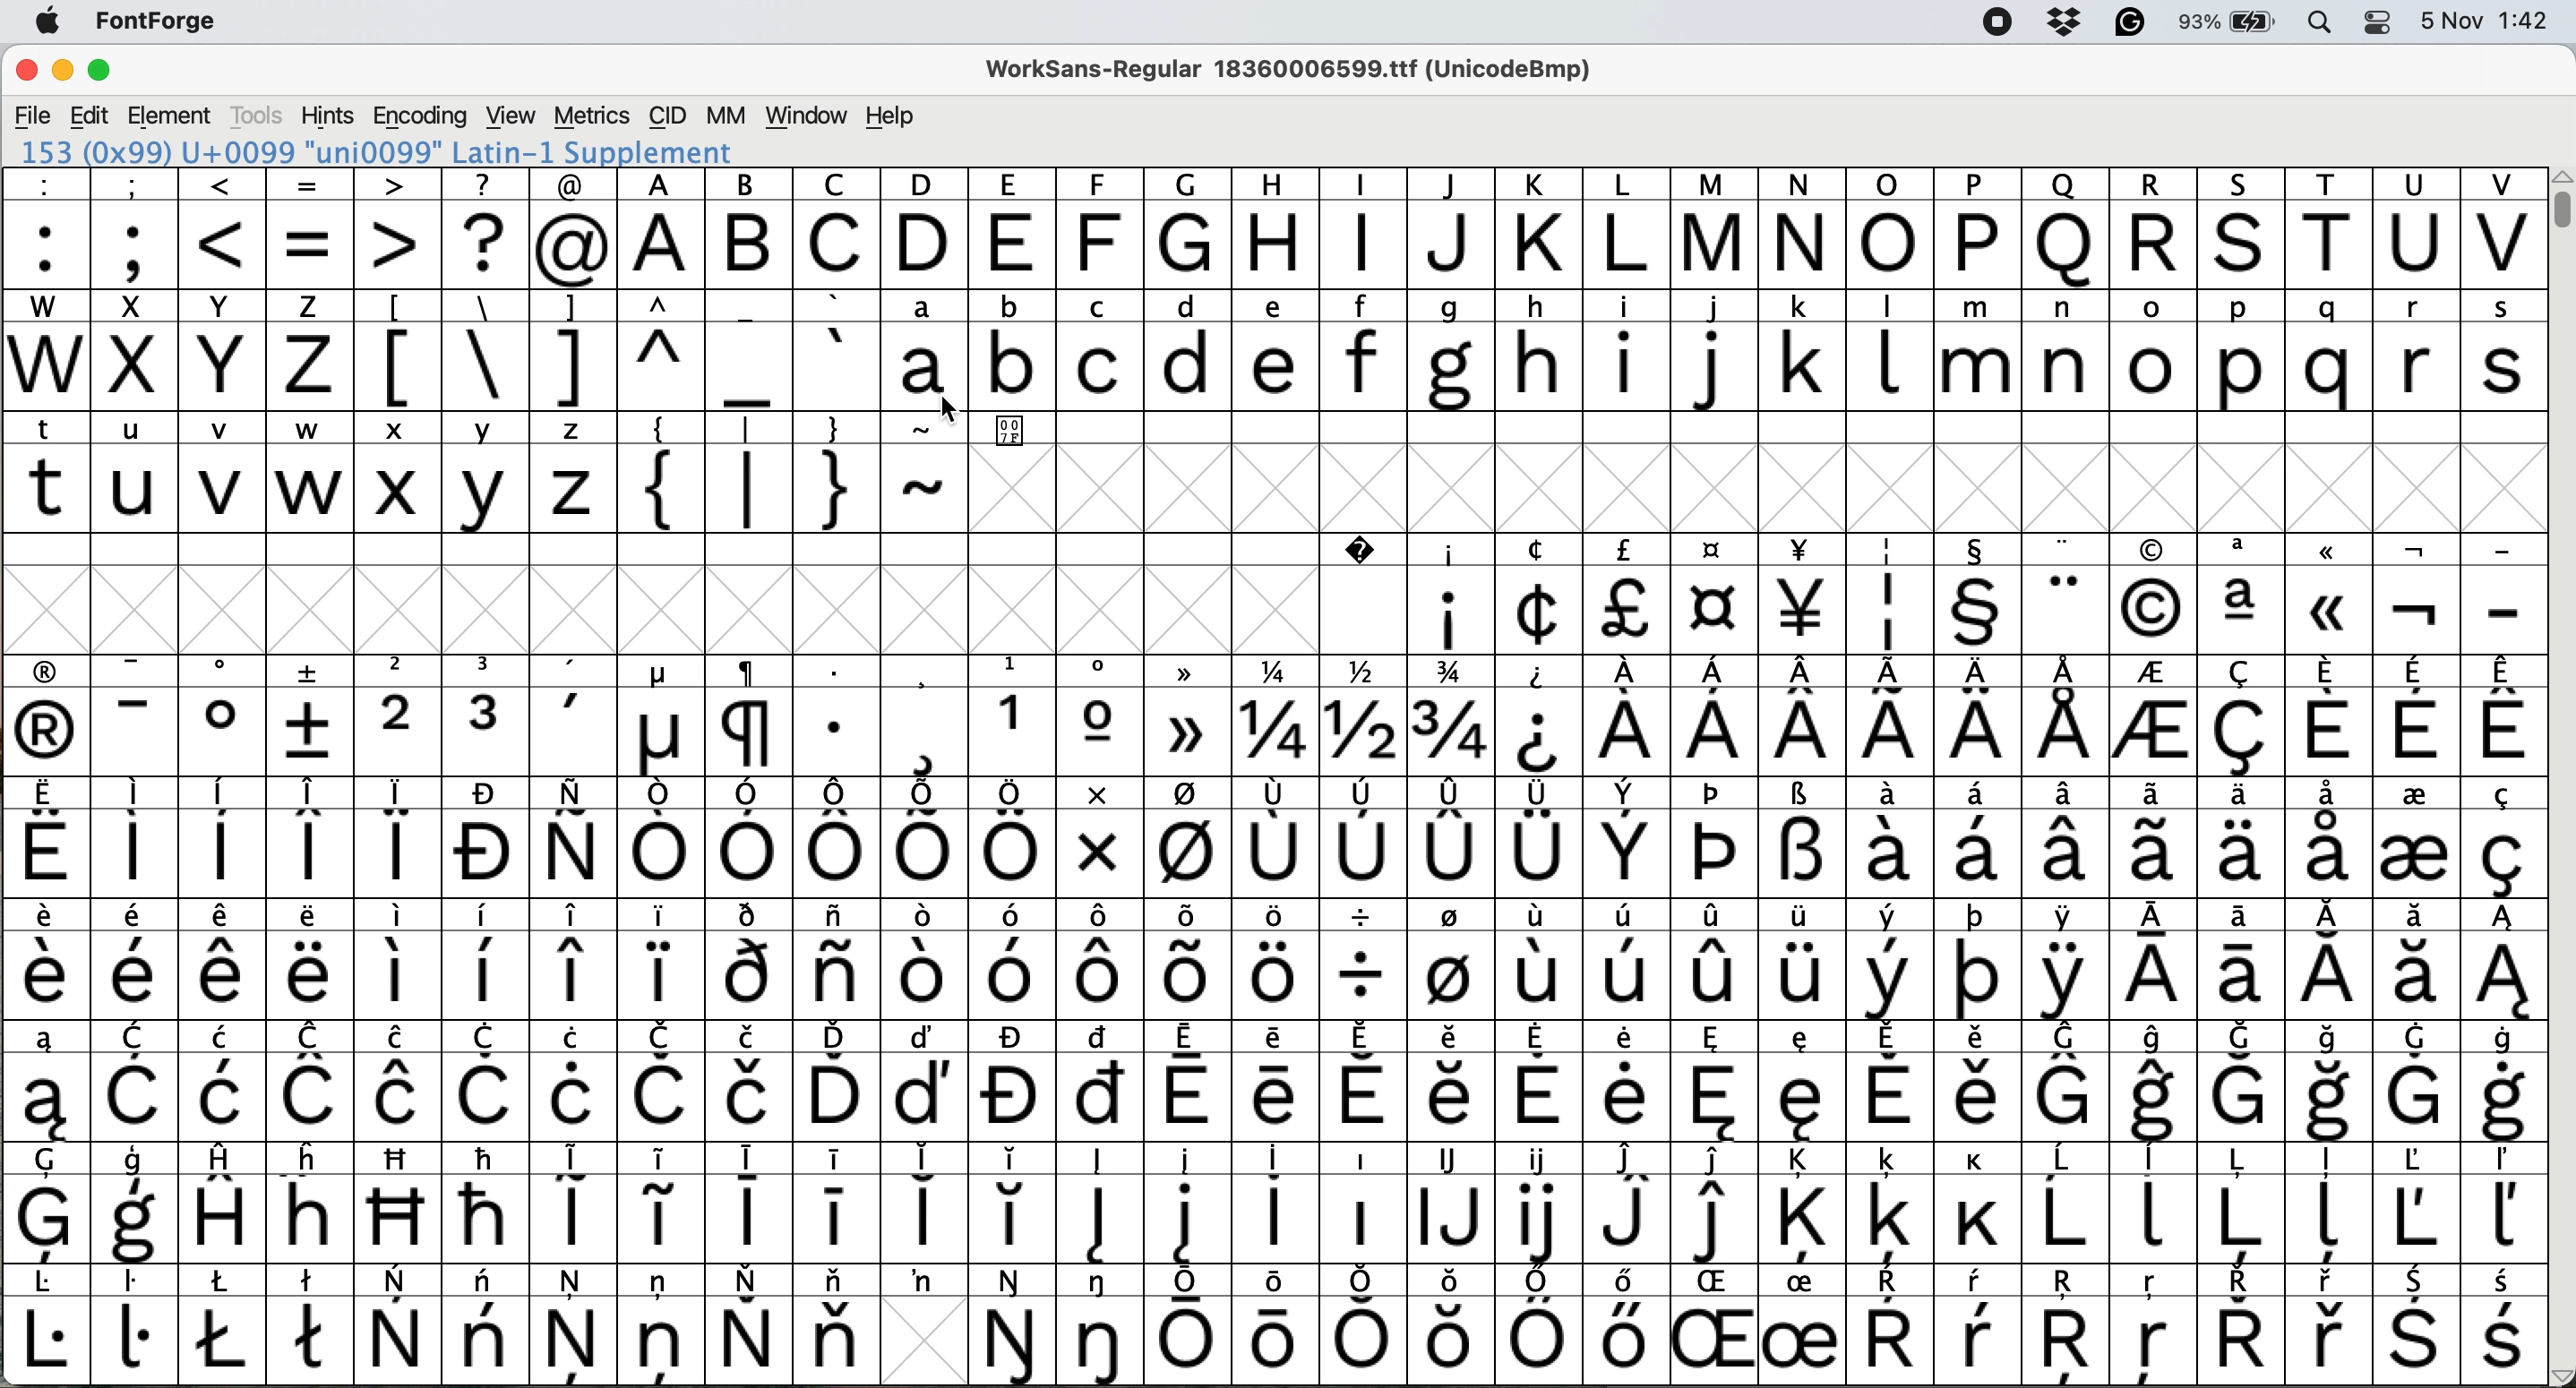 This screenshot has height=1388, width=2576. Describe the element at coordinates (571, 347) in the screenshot. I see `]` at that location.